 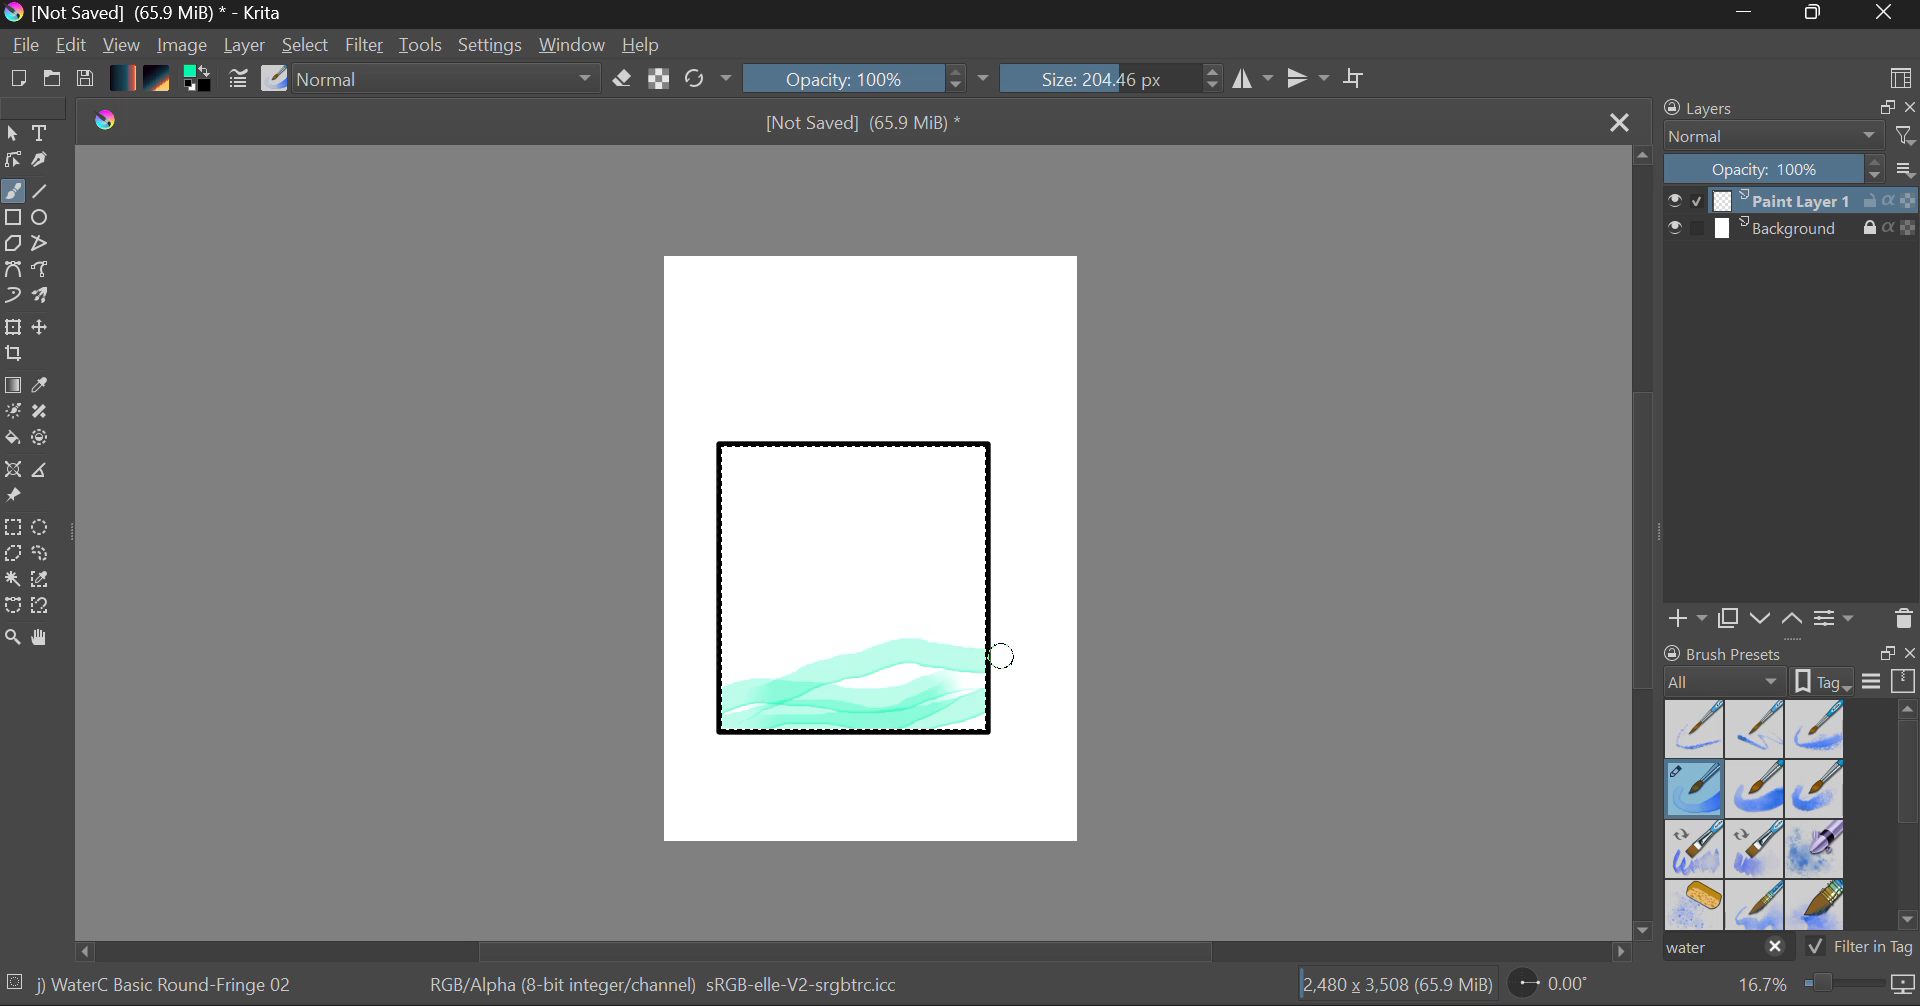 I want to click on Page Rotation, so click(x=1560, y=987).